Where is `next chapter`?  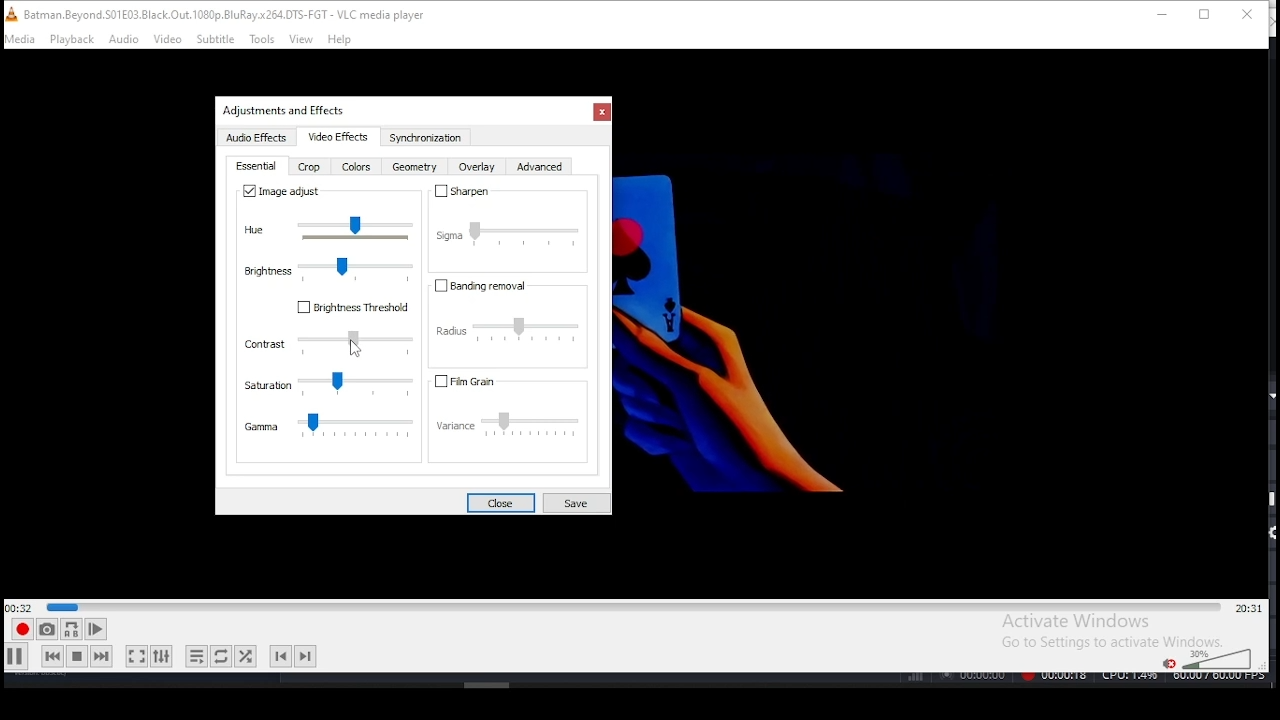
next chapter is located at coordinates (307, 654).